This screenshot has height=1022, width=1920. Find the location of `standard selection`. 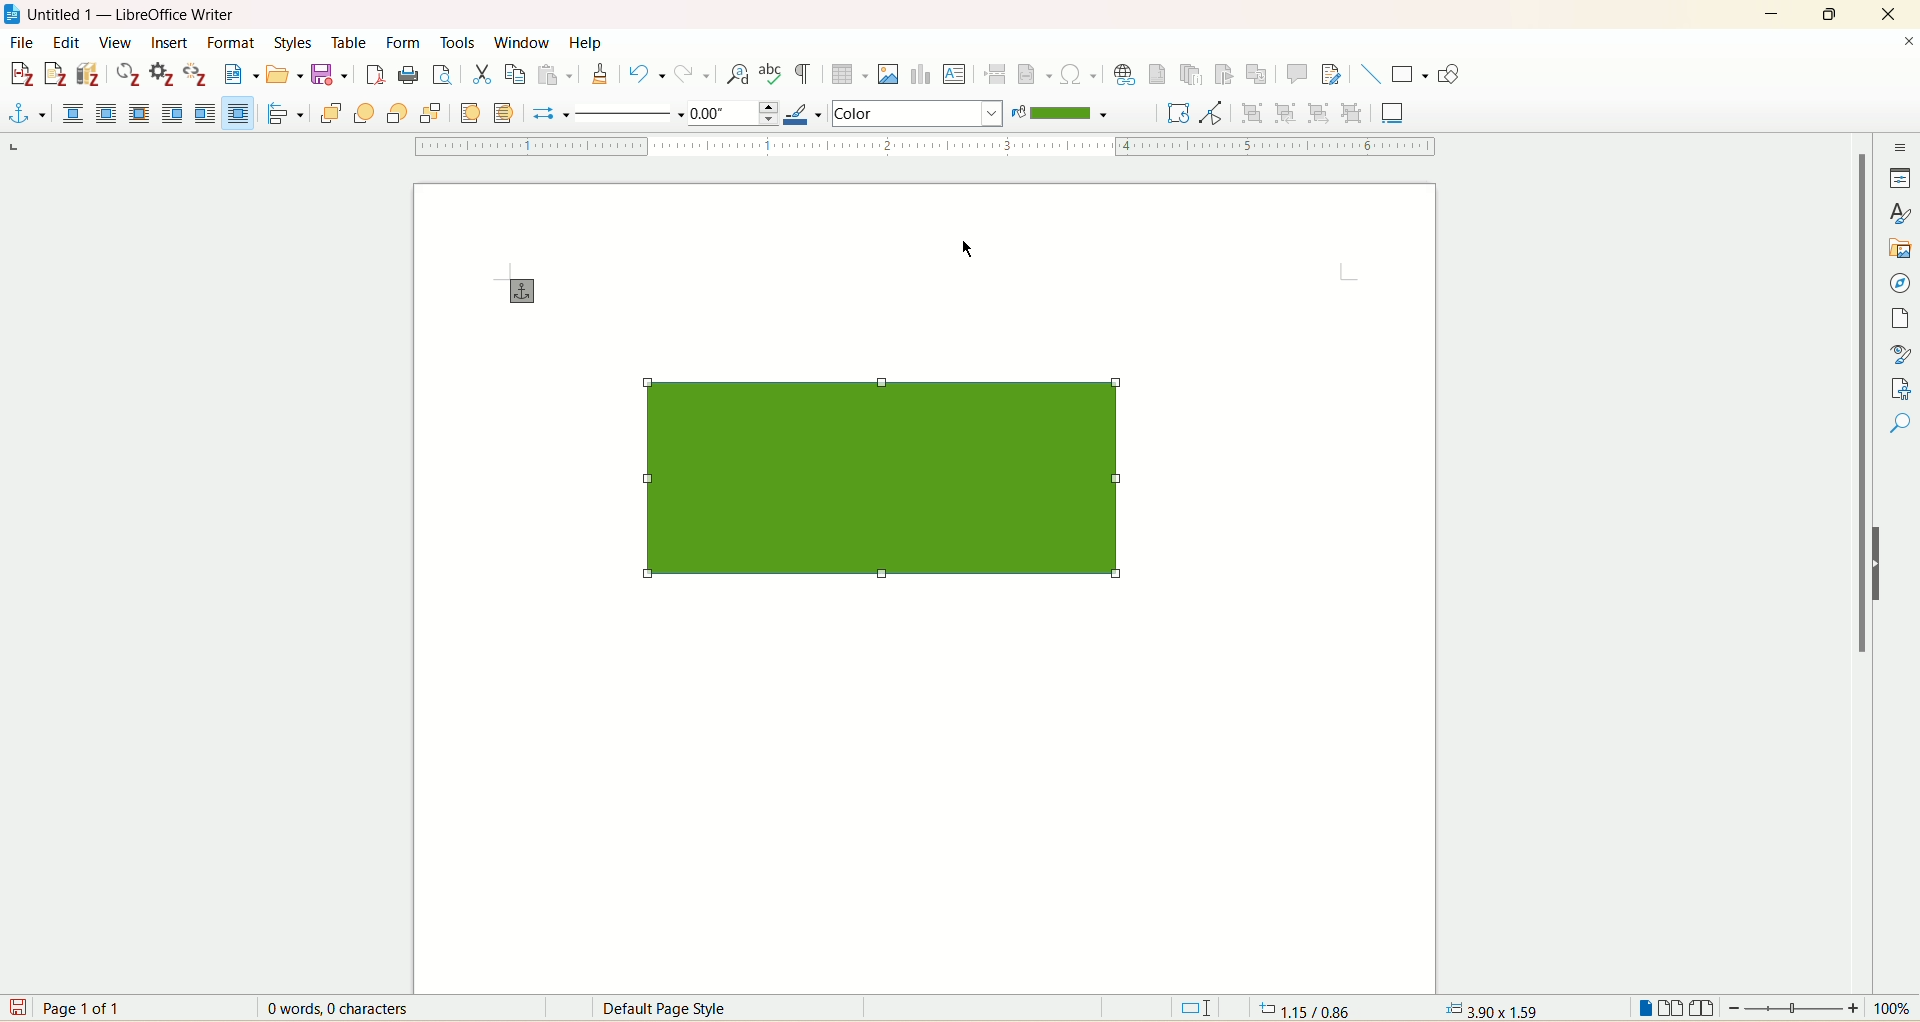

standard selection is located at coordinates (1198, 1009).